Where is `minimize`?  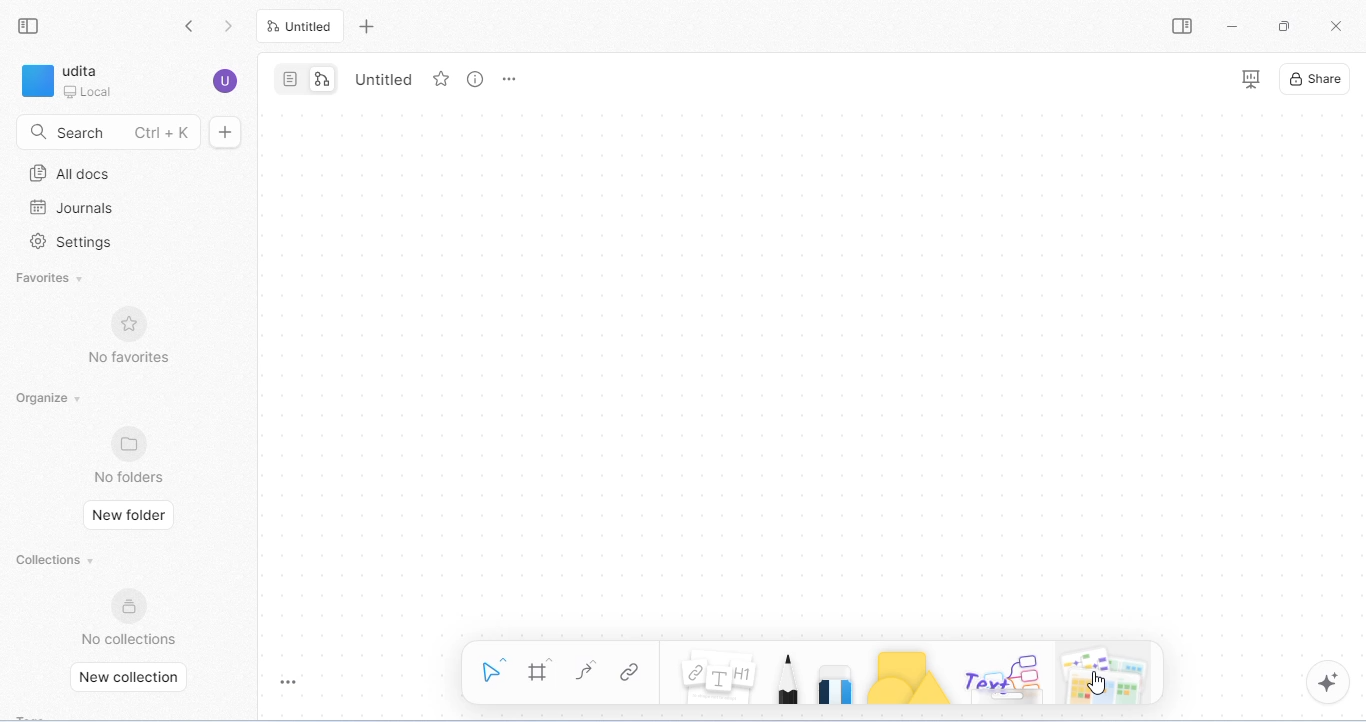
minimize is located at coordinates (1229, 24).